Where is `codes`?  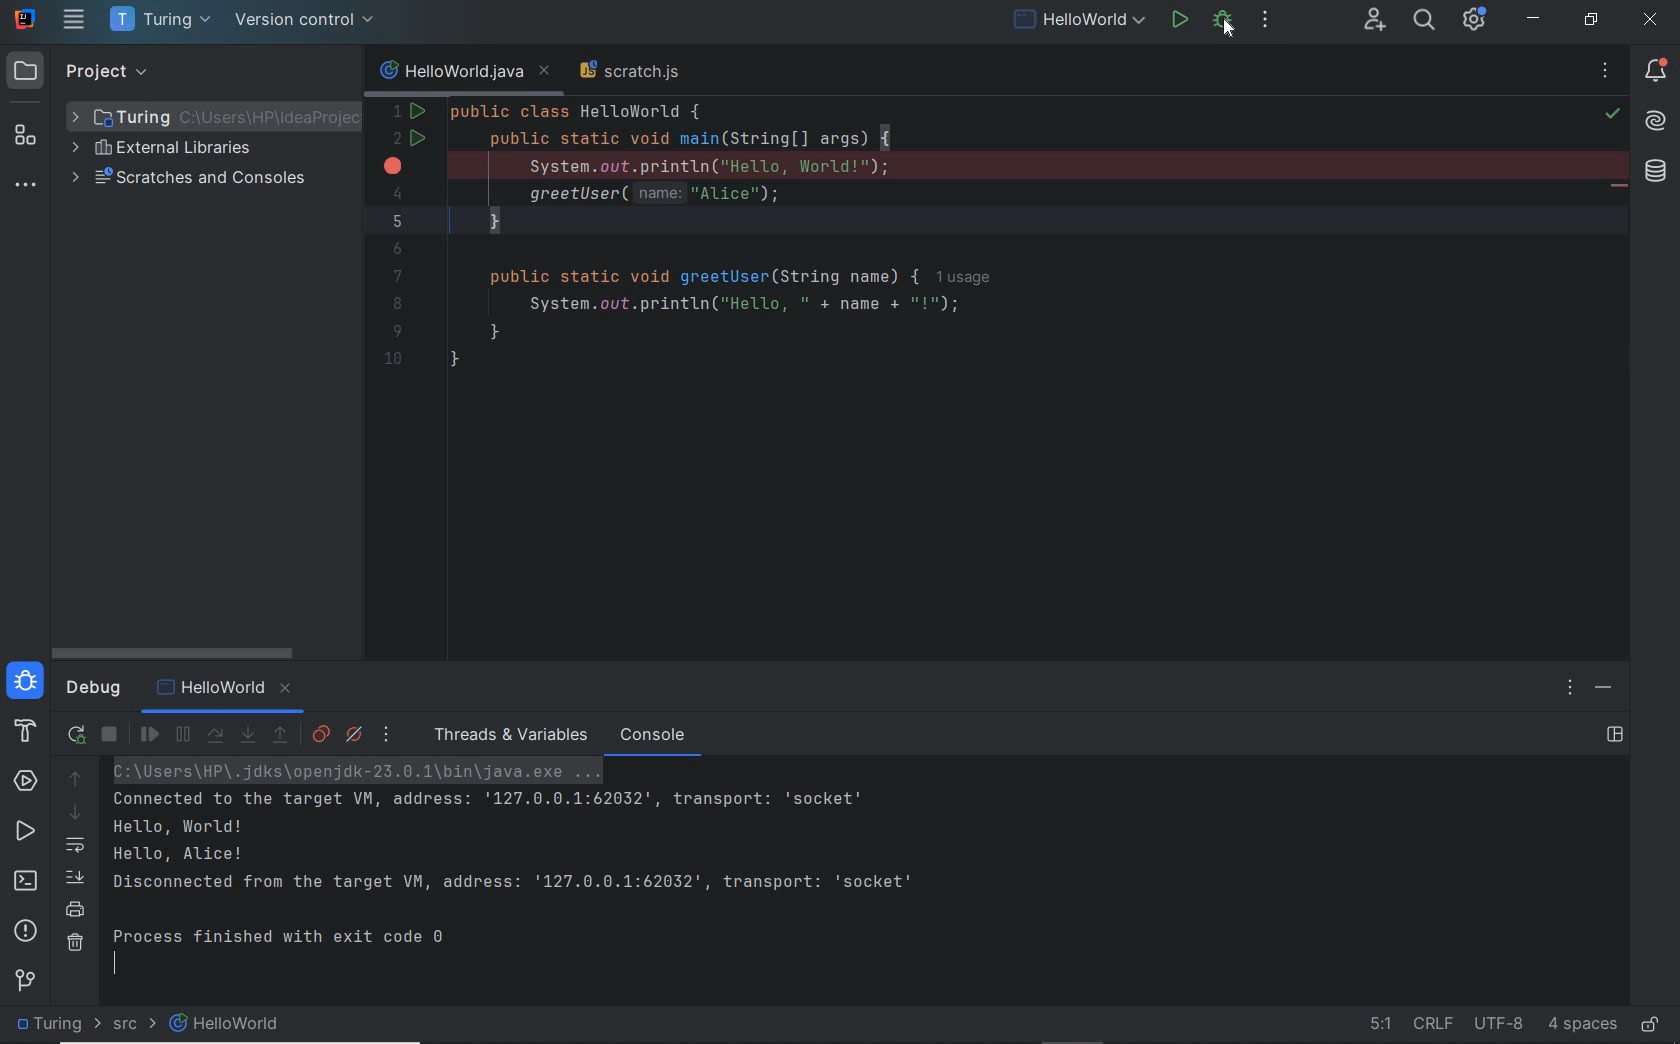
codes is located at coordinates (952, 247).